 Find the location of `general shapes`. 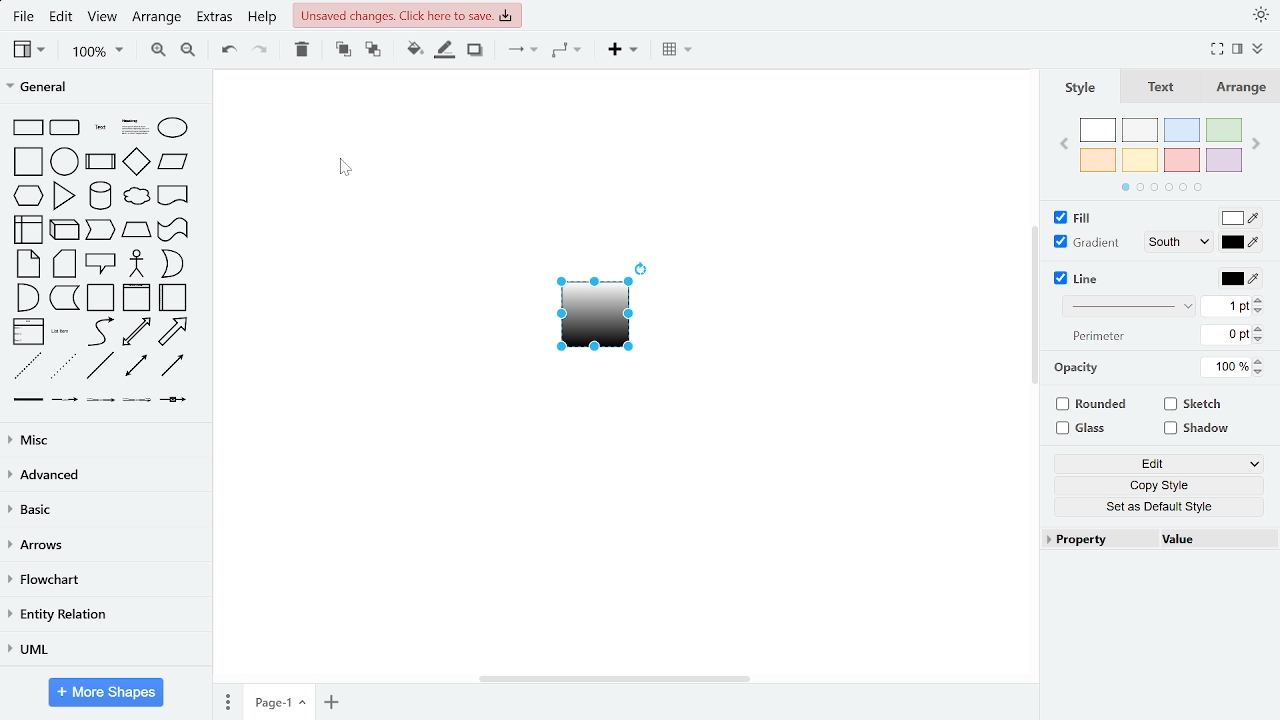

general shapes is located at coordinates (65, 127).